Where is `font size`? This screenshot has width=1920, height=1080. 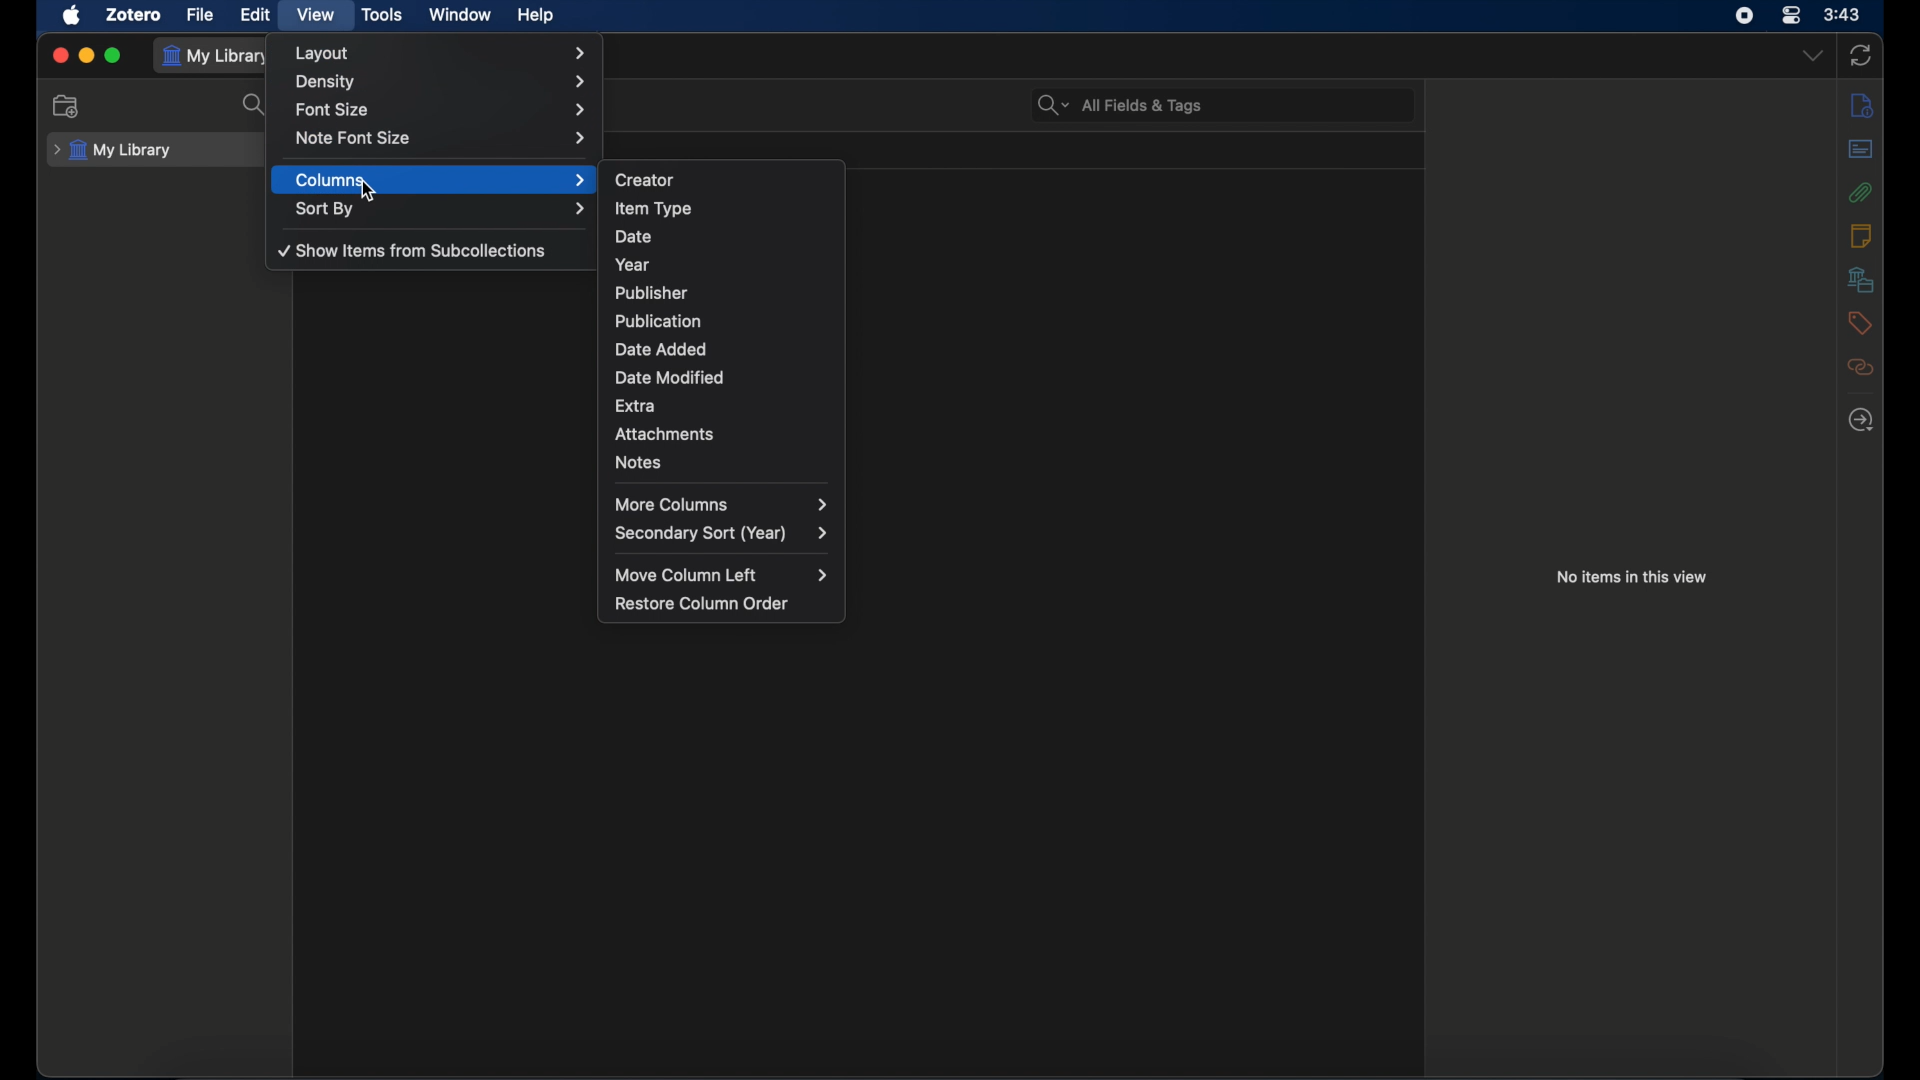
font size is located at coordinates (440, 108).